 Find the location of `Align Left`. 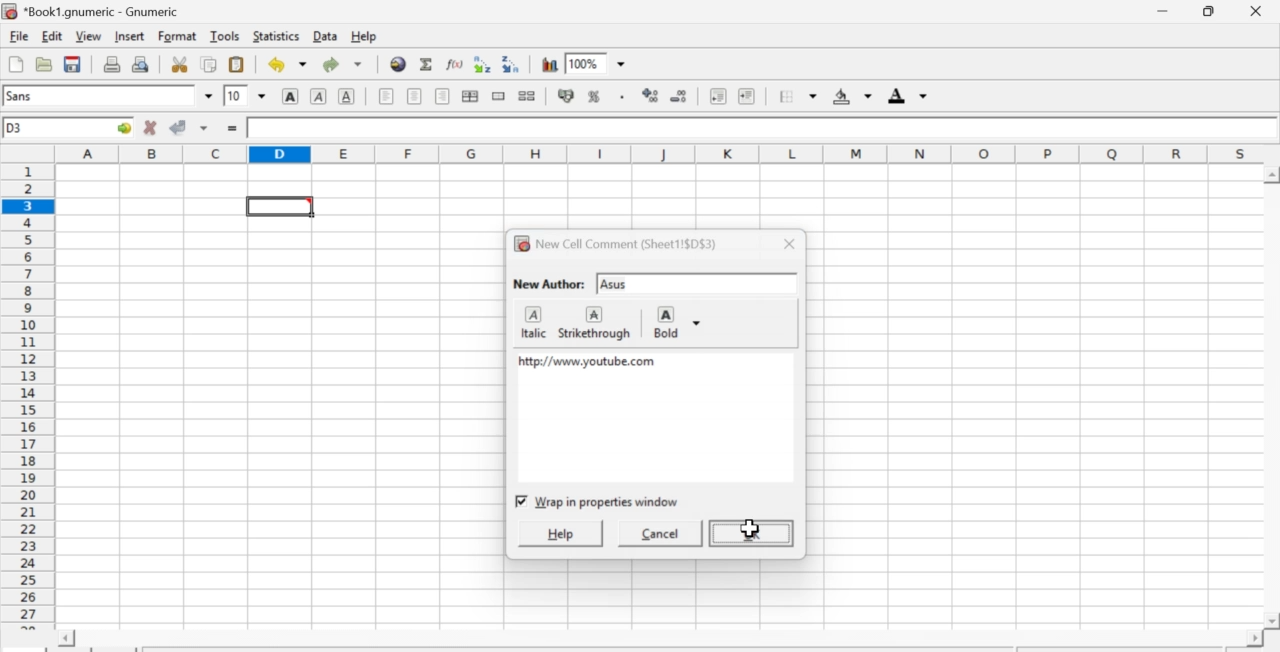

Align Left is located at coordinates (384, 97).